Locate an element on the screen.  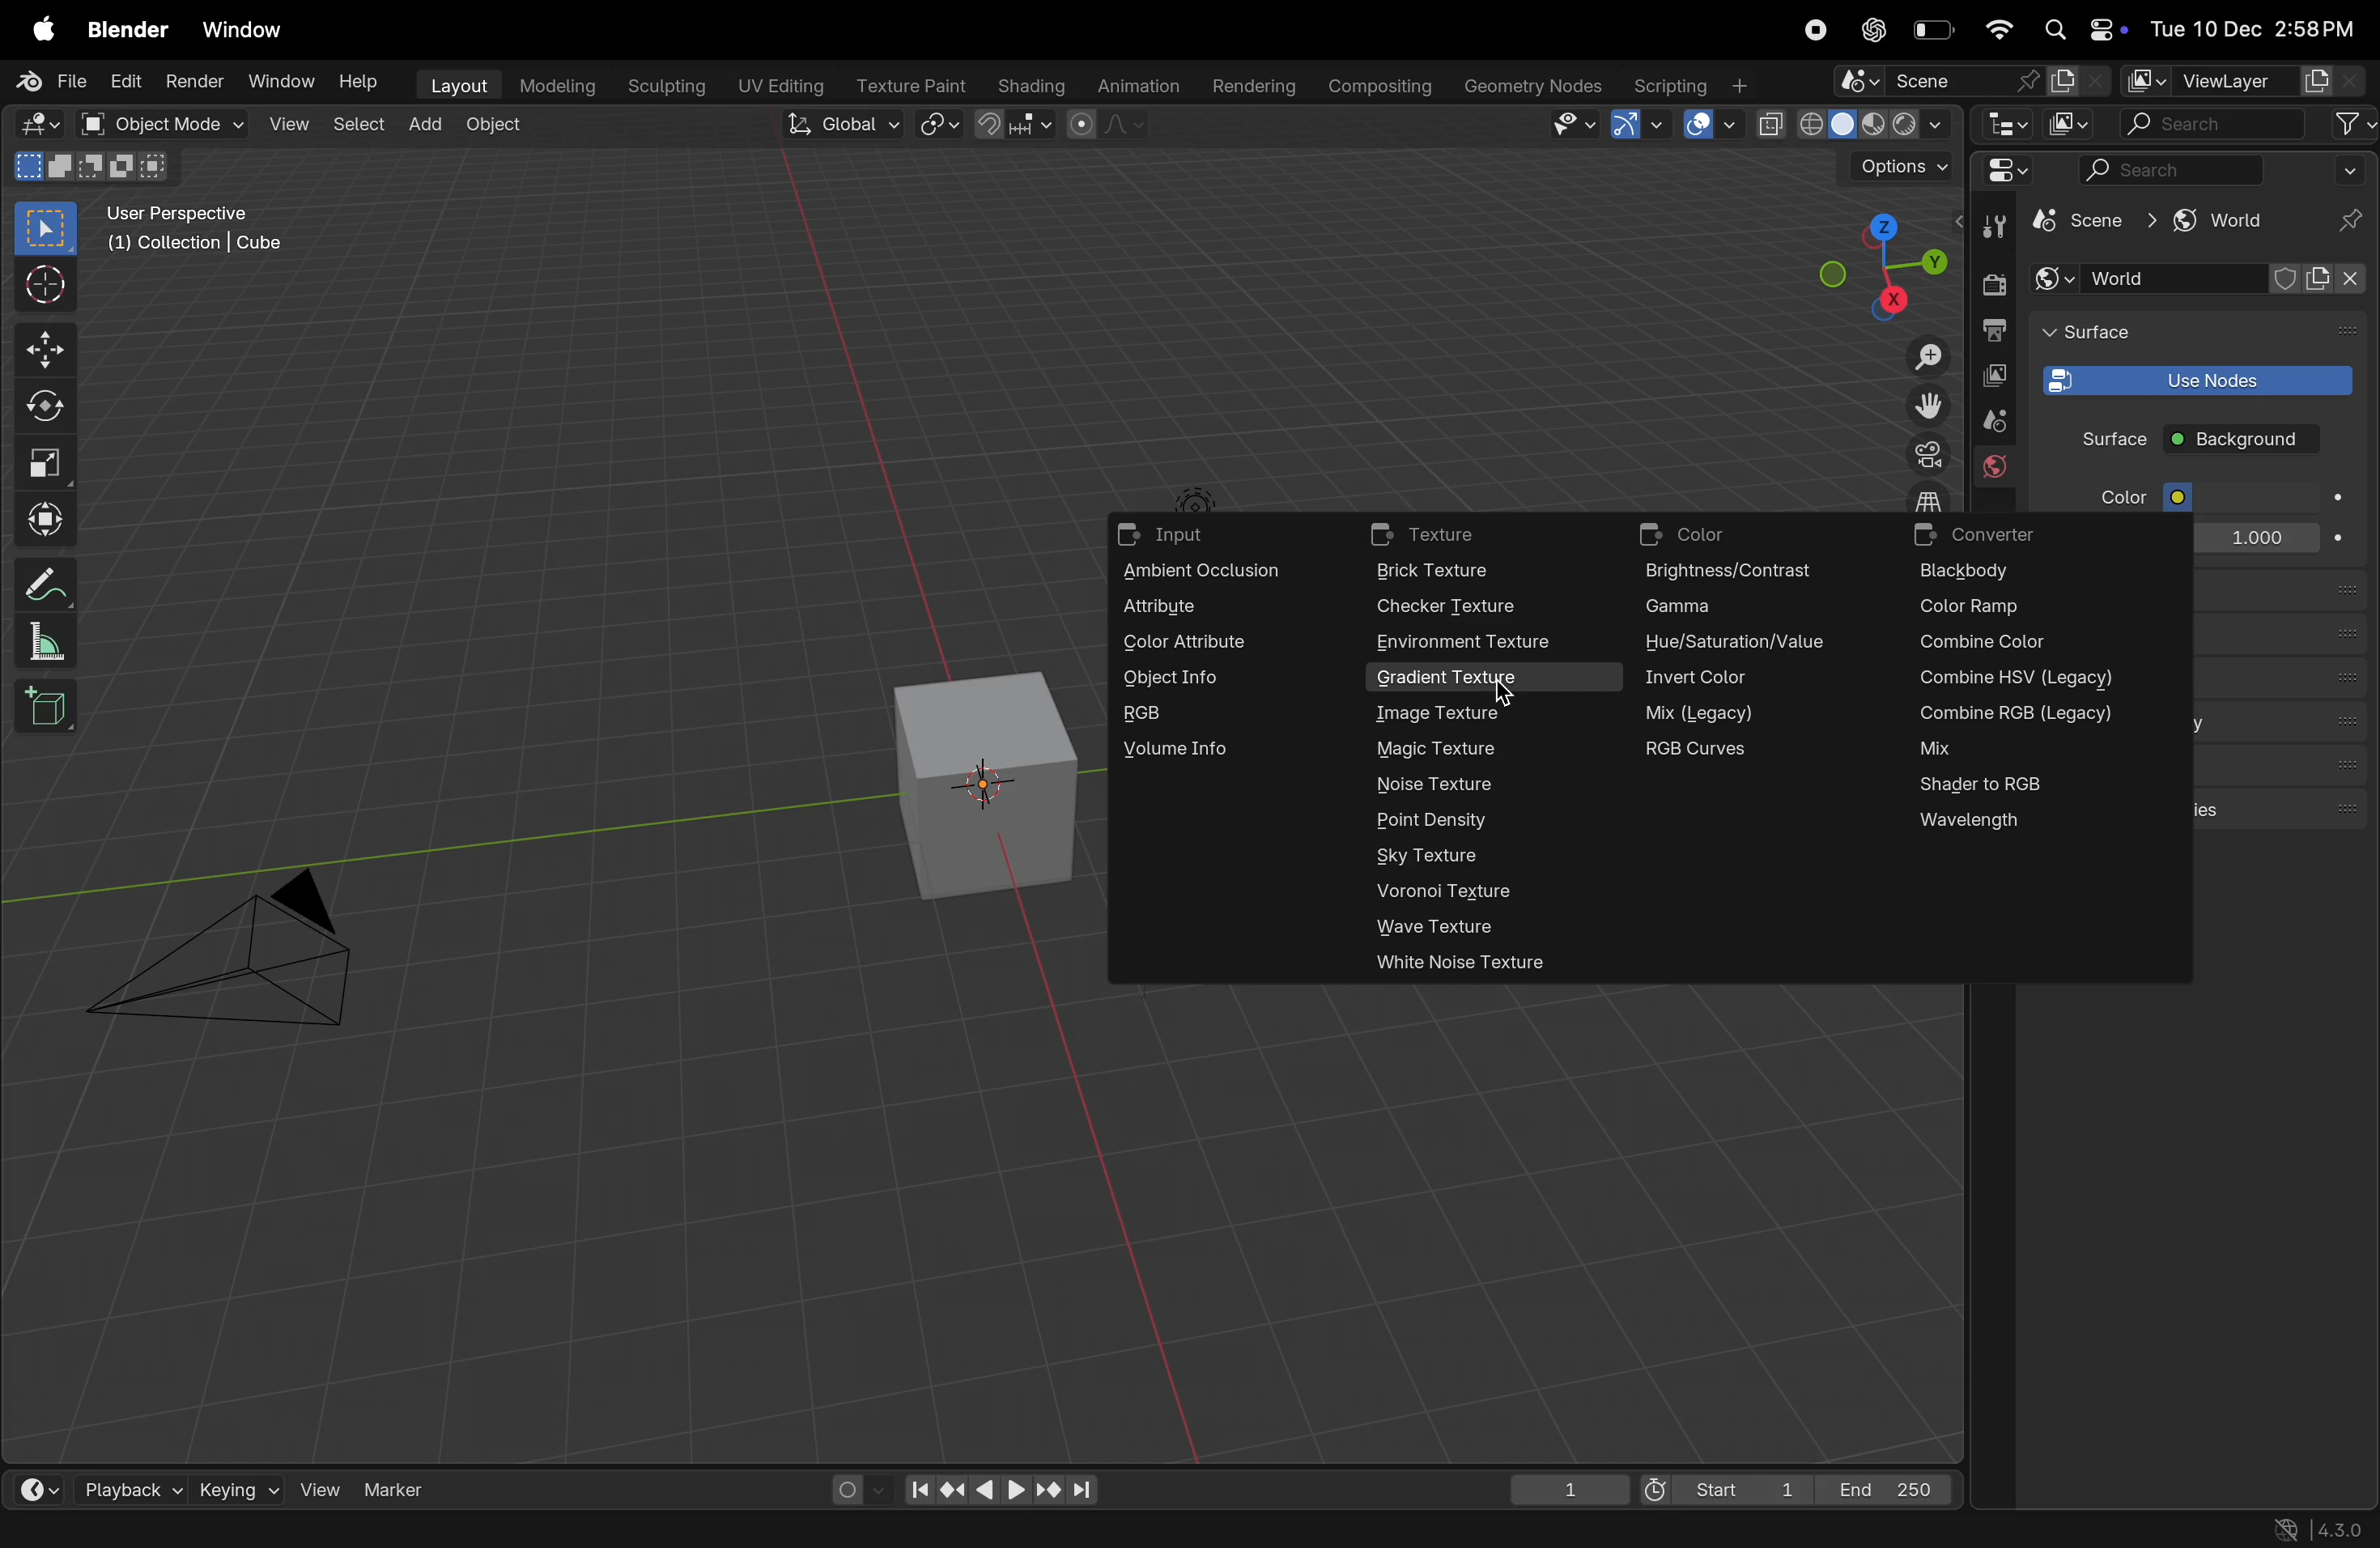
Brick texture is located at coordinates (1460, 572).